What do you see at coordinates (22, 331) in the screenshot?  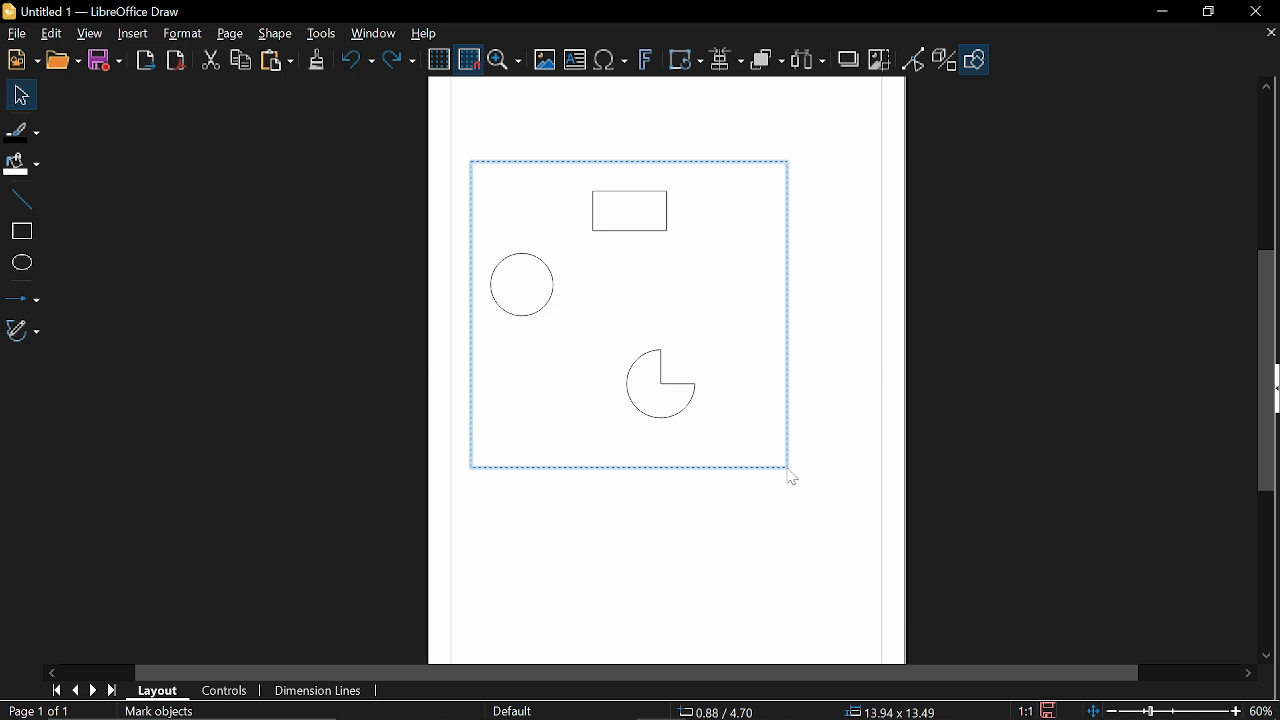 I see `Curves and polygons` at bounding box center [22, 331].